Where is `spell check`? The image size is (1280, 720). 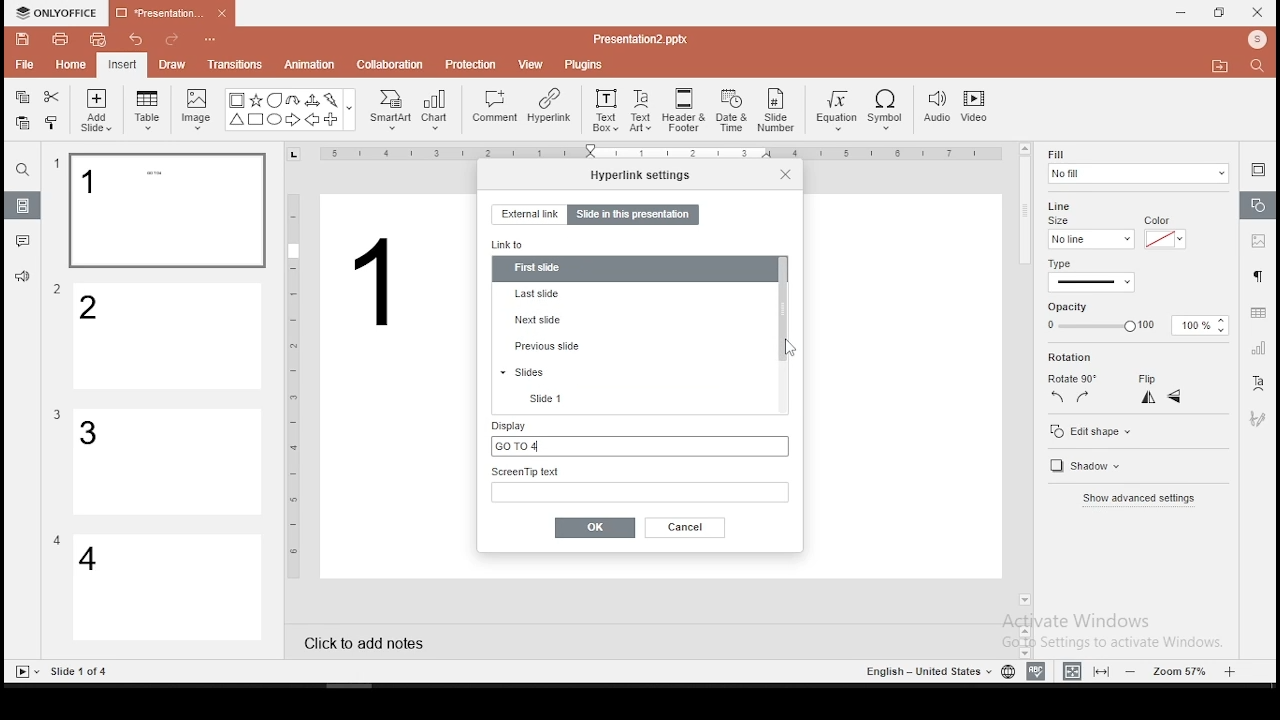
spell check is located at coordinates (1036, 671).